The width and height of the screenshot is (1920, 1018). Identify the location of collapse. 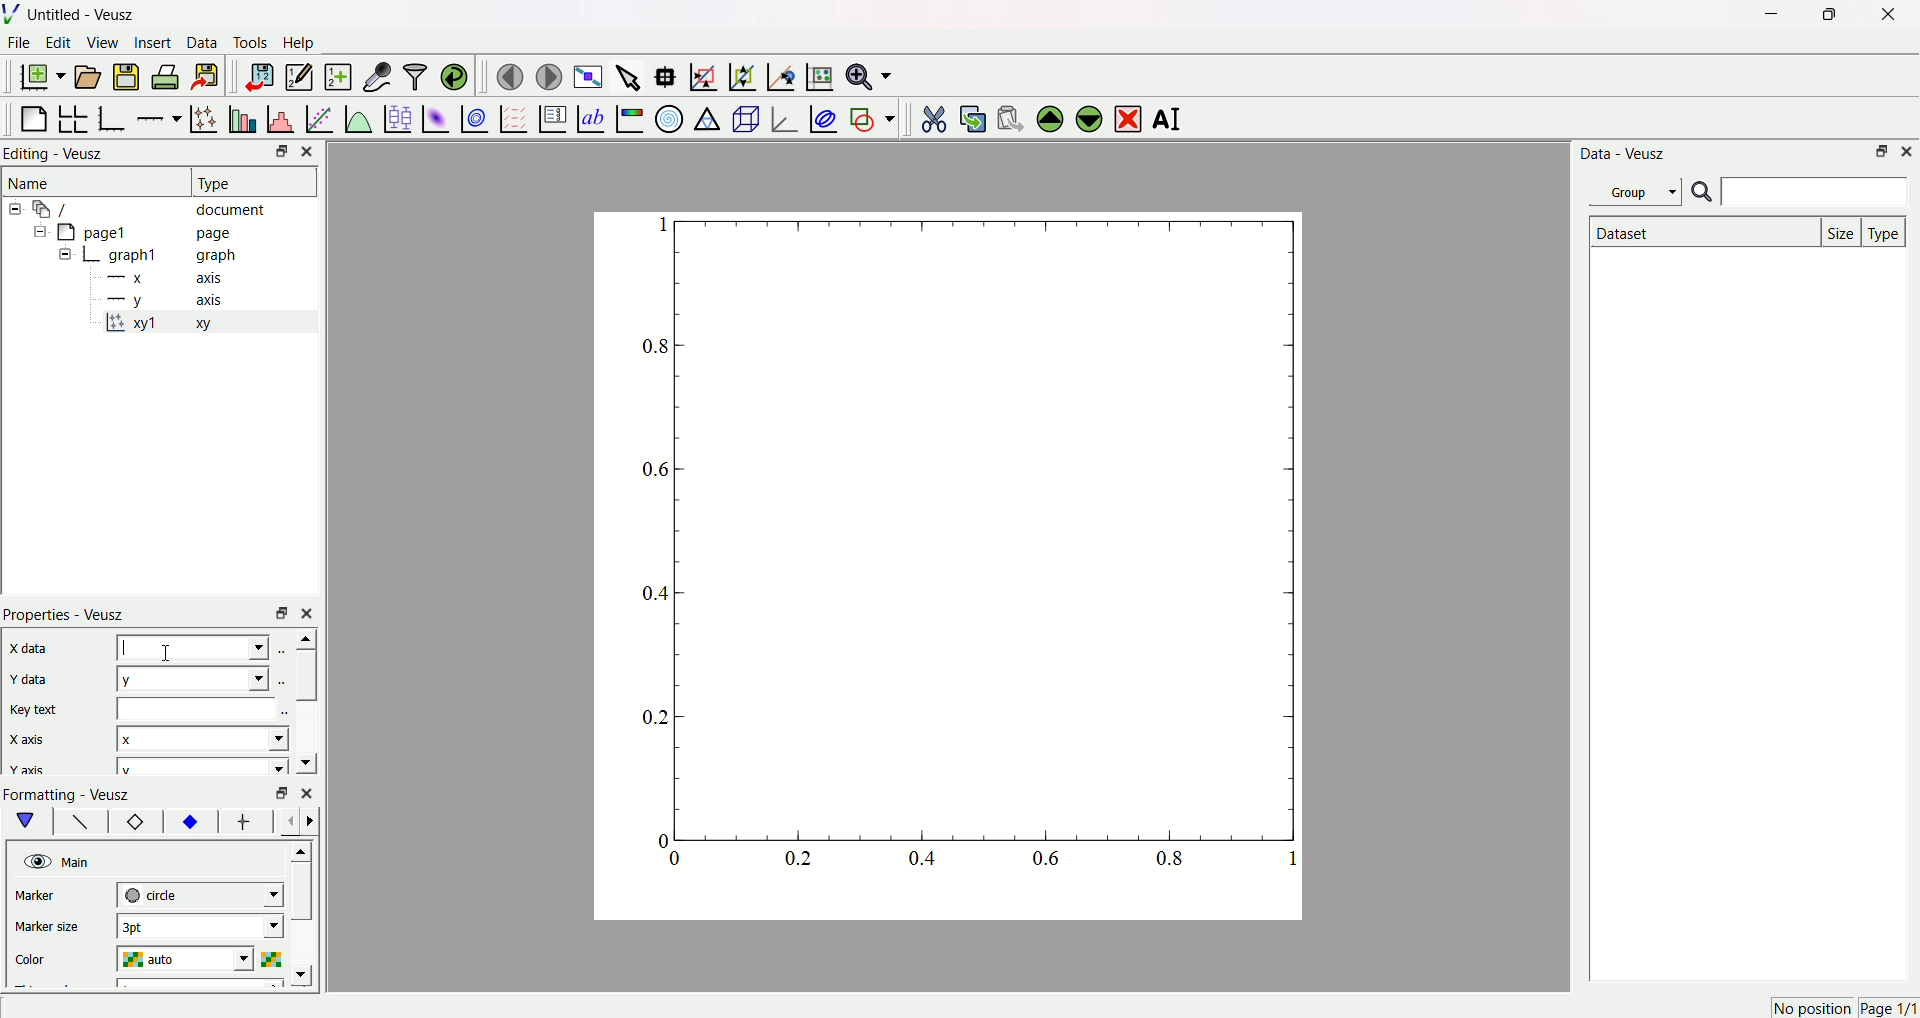
(18, 209).